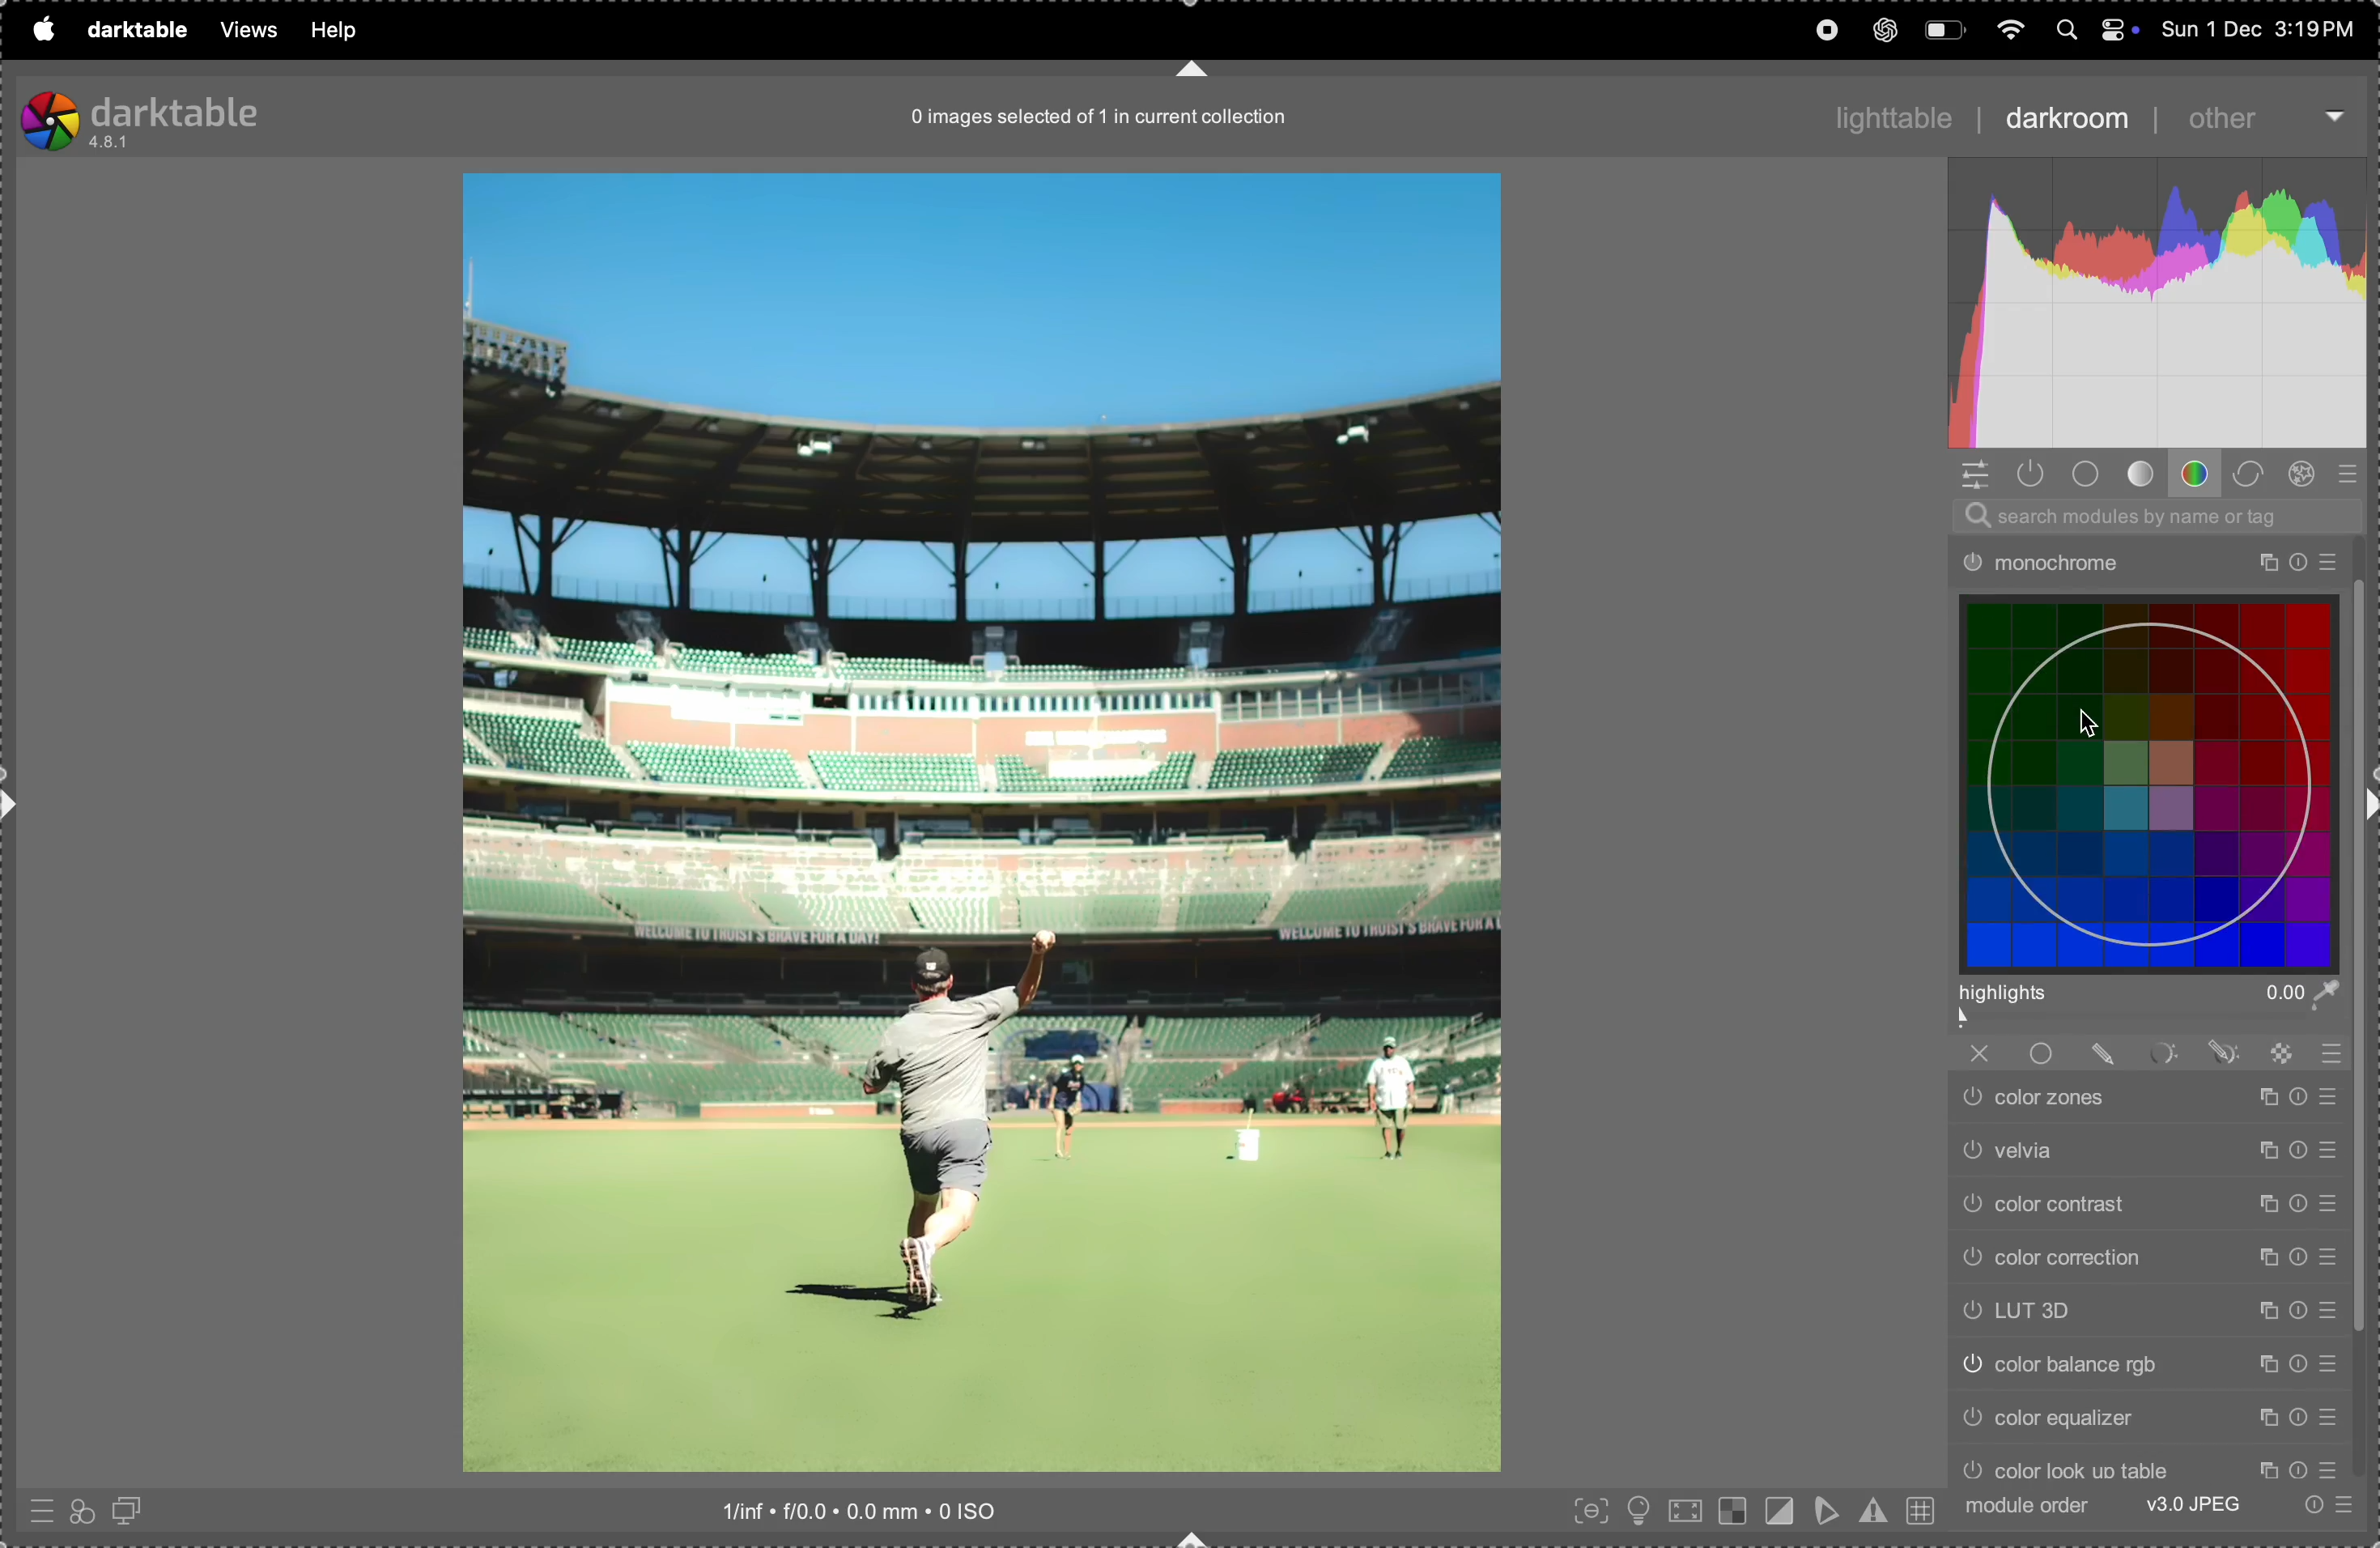 The width and height of the screenshot is (2380, 1548). I want to click on battery, so click(1943, 30).